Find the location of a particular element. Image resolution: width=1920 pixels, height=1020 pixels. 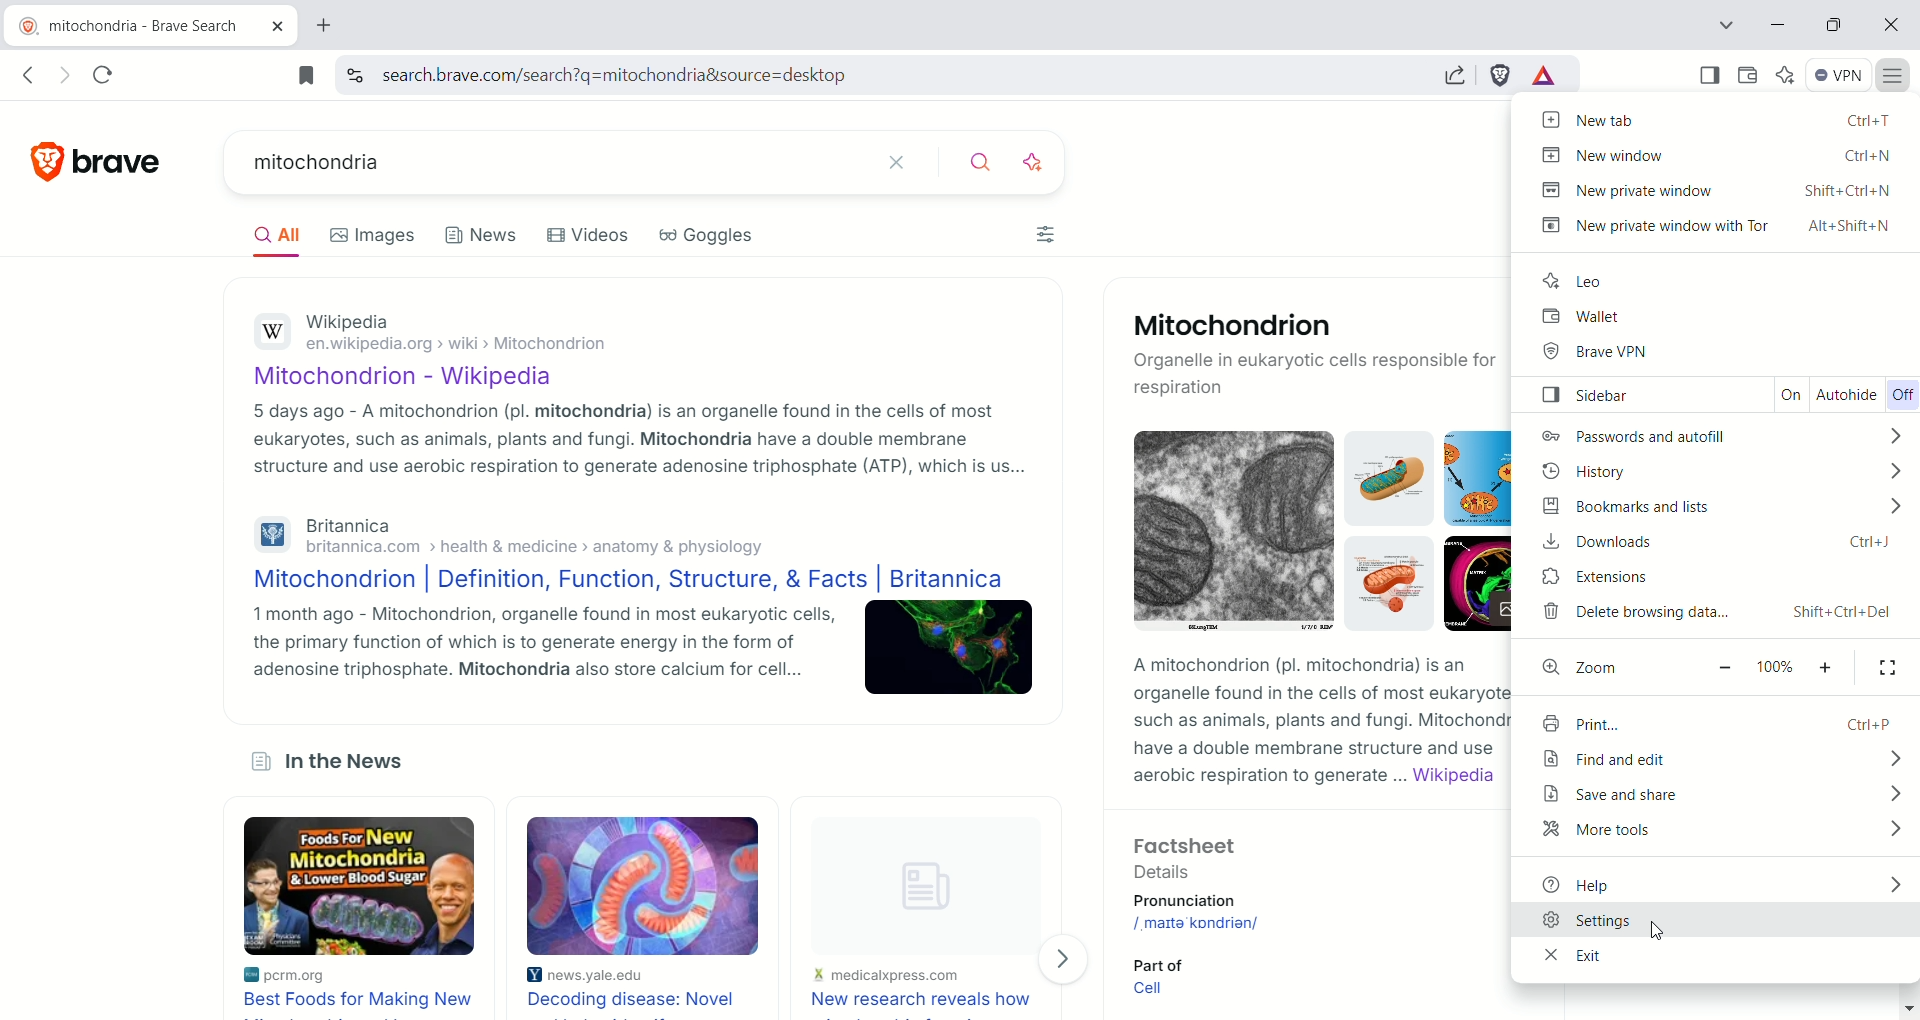

share this page is located at coordinates (1453, 74).